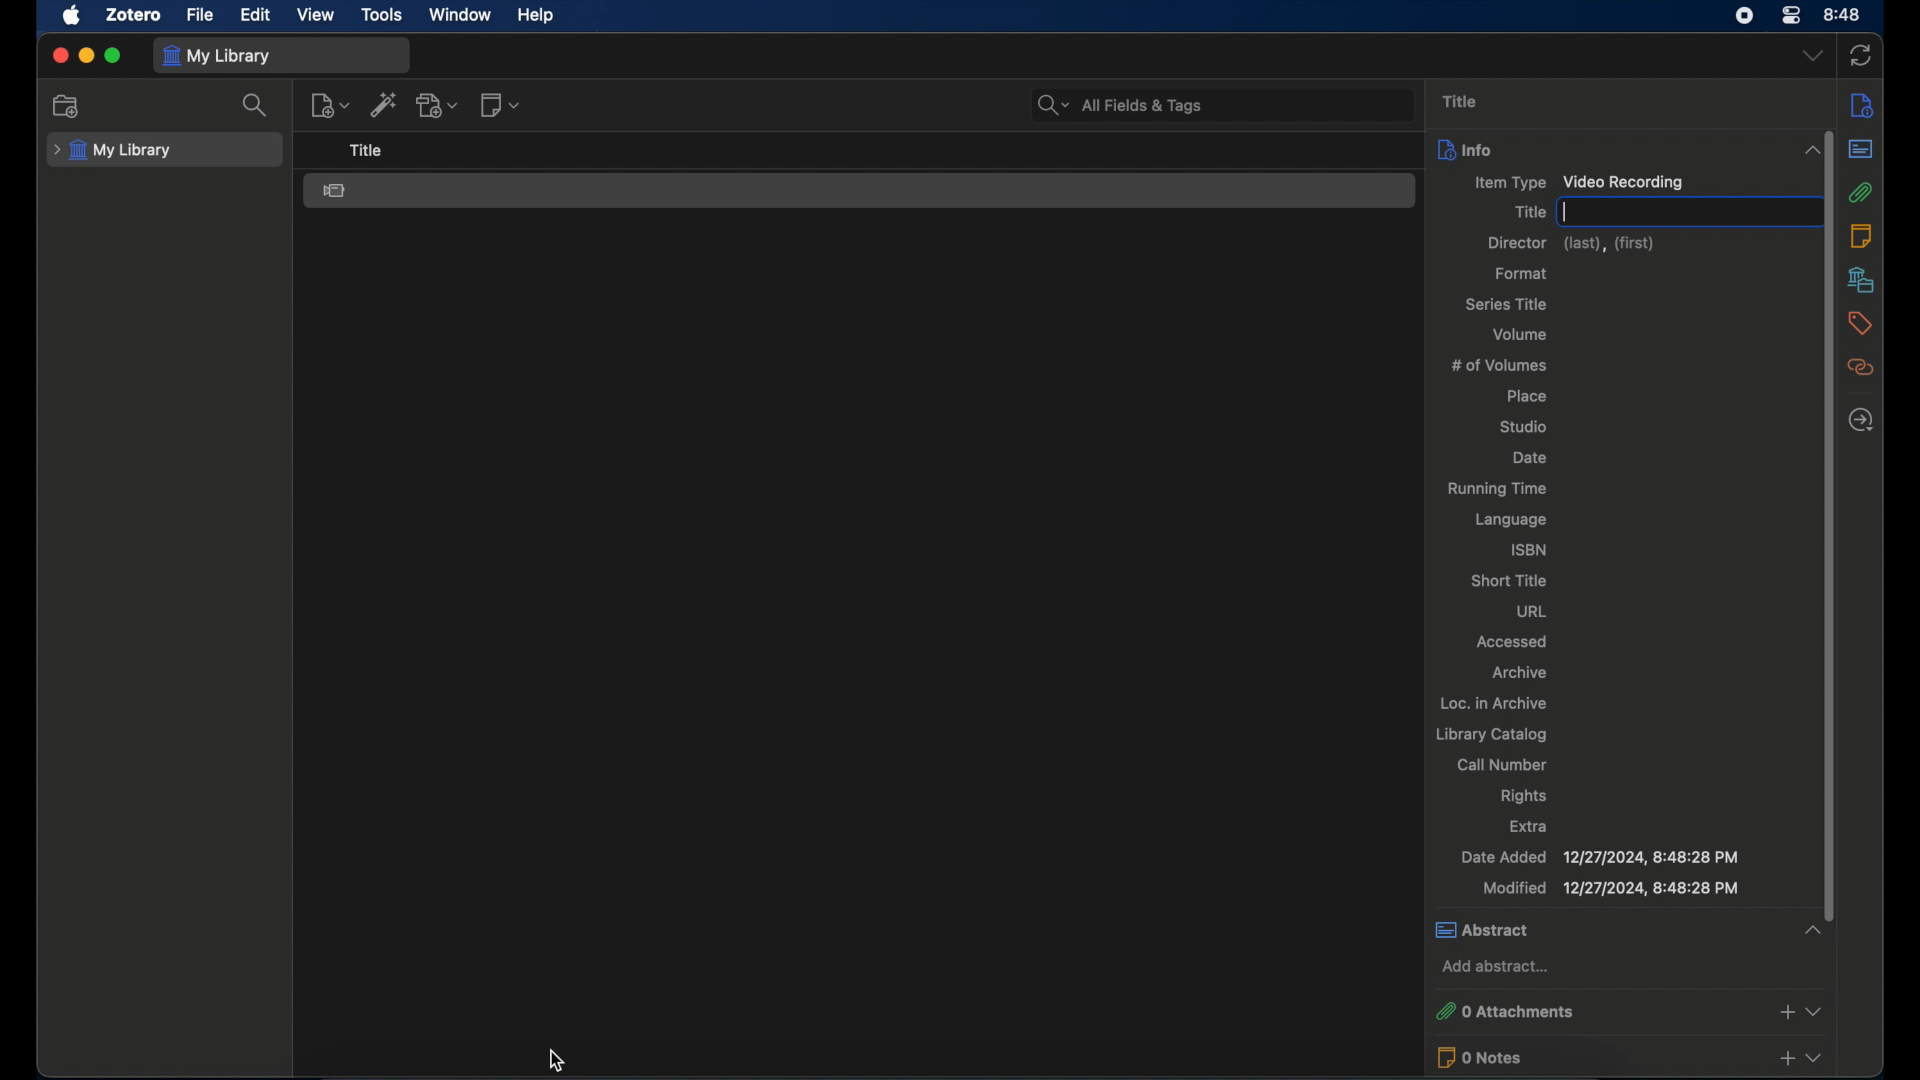  What do you see at coordinates (1598, 859) in the screenshot?
I see `Date Added 12/27/2024, 8:48:28 PM` at bounding box center [1598, 859].